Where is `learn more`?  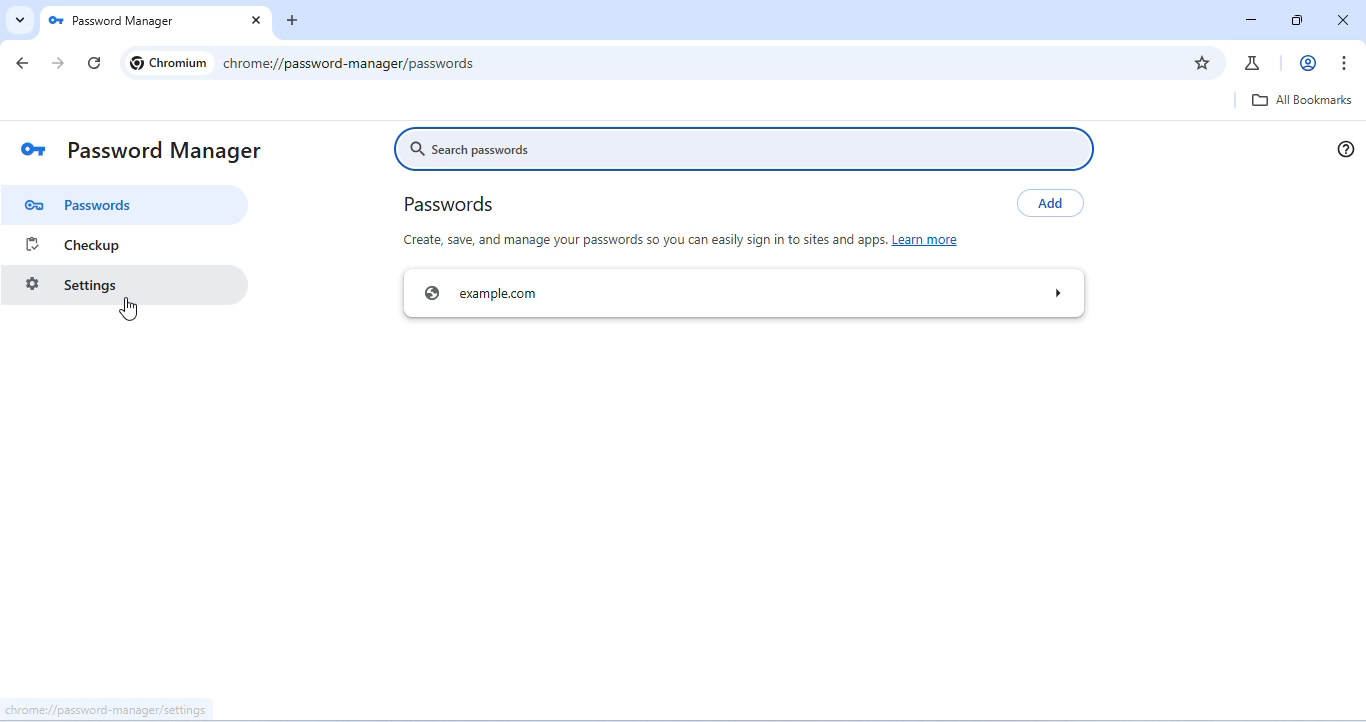
learn more is located at coordinates (930, 239).